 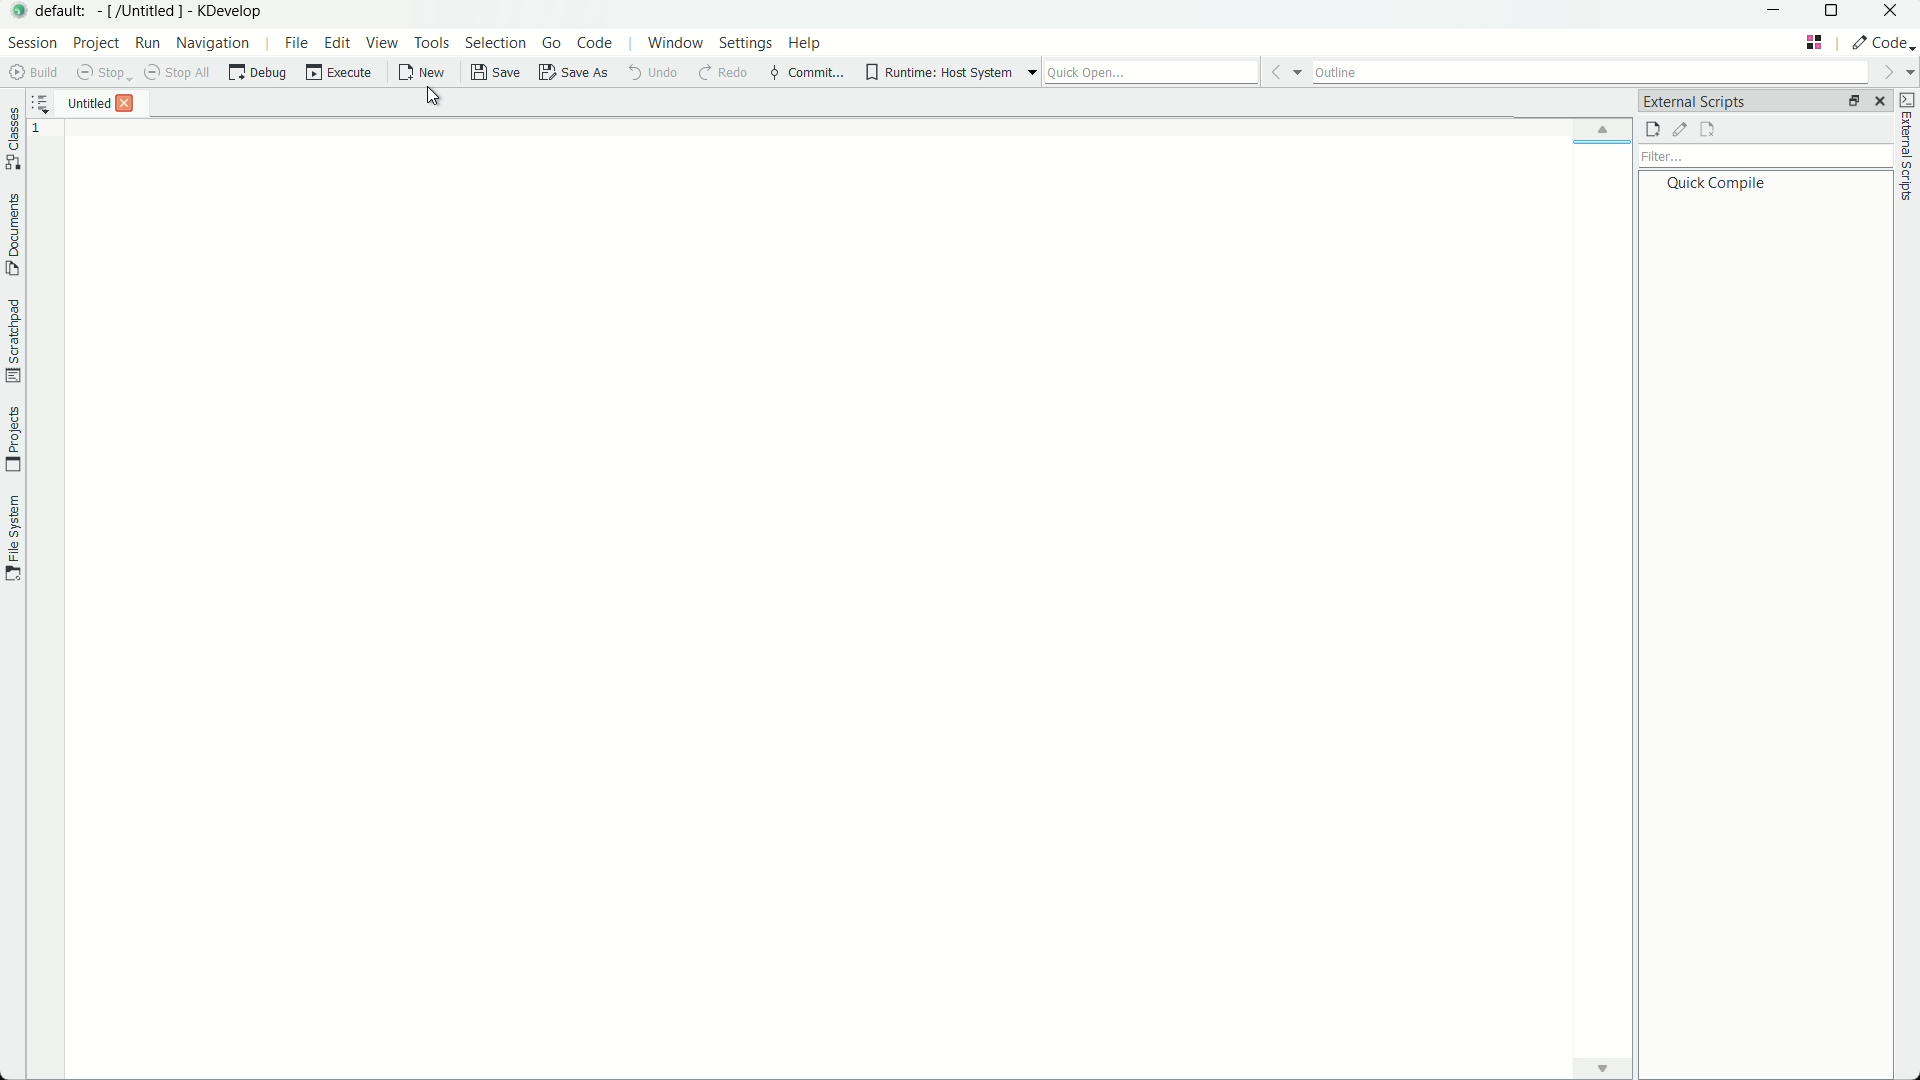 I want to click on debug, so click(x=262, y=71).